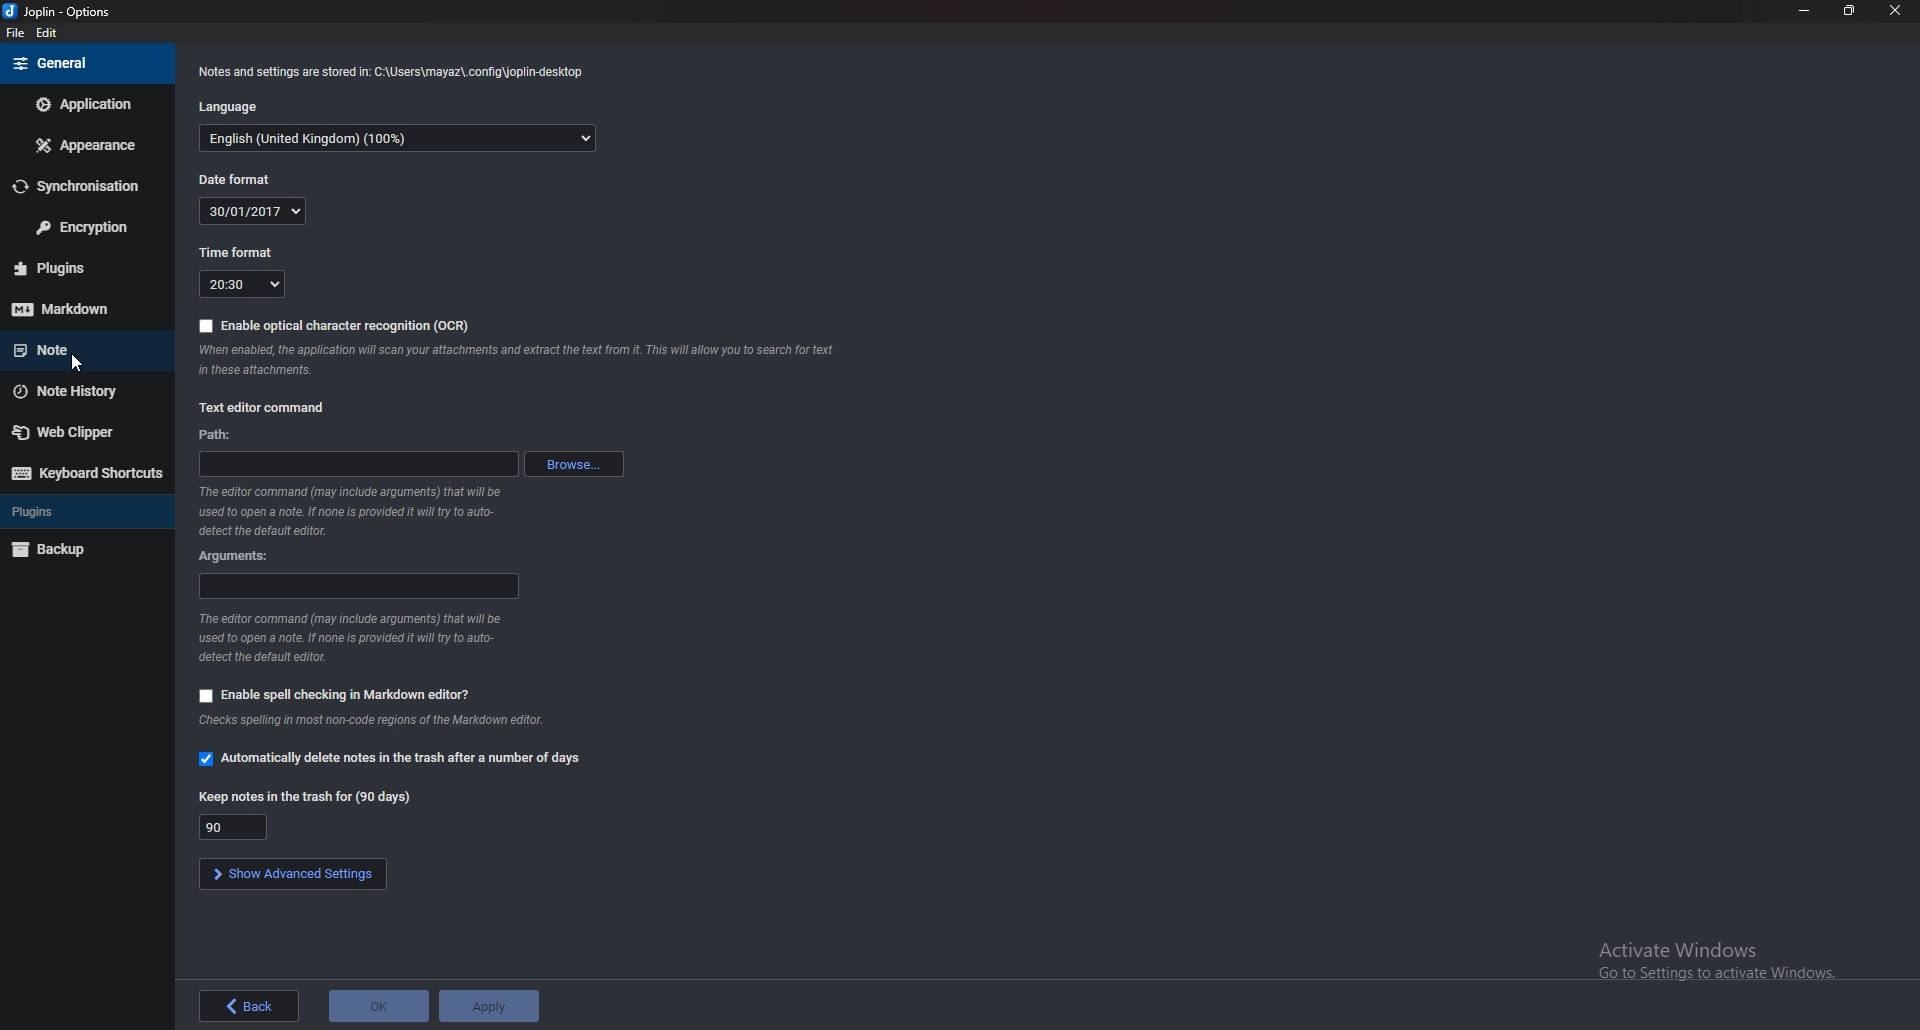  I want to click on Time format, so click(236, 253).